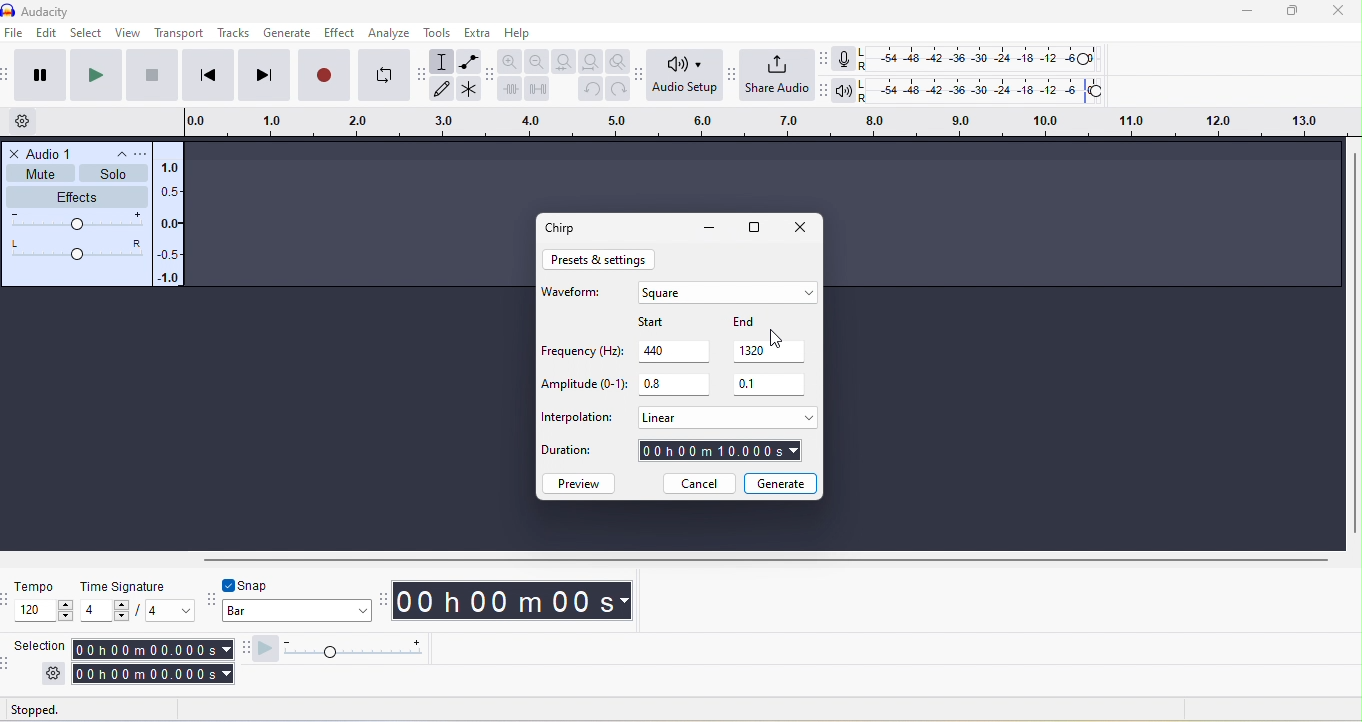 Image resolution: width=1362 pixels, height=722 pixels. What do you see at coordinates (38, 75) in the screenshot?
I see `pause` at bounding box center [38, 75].